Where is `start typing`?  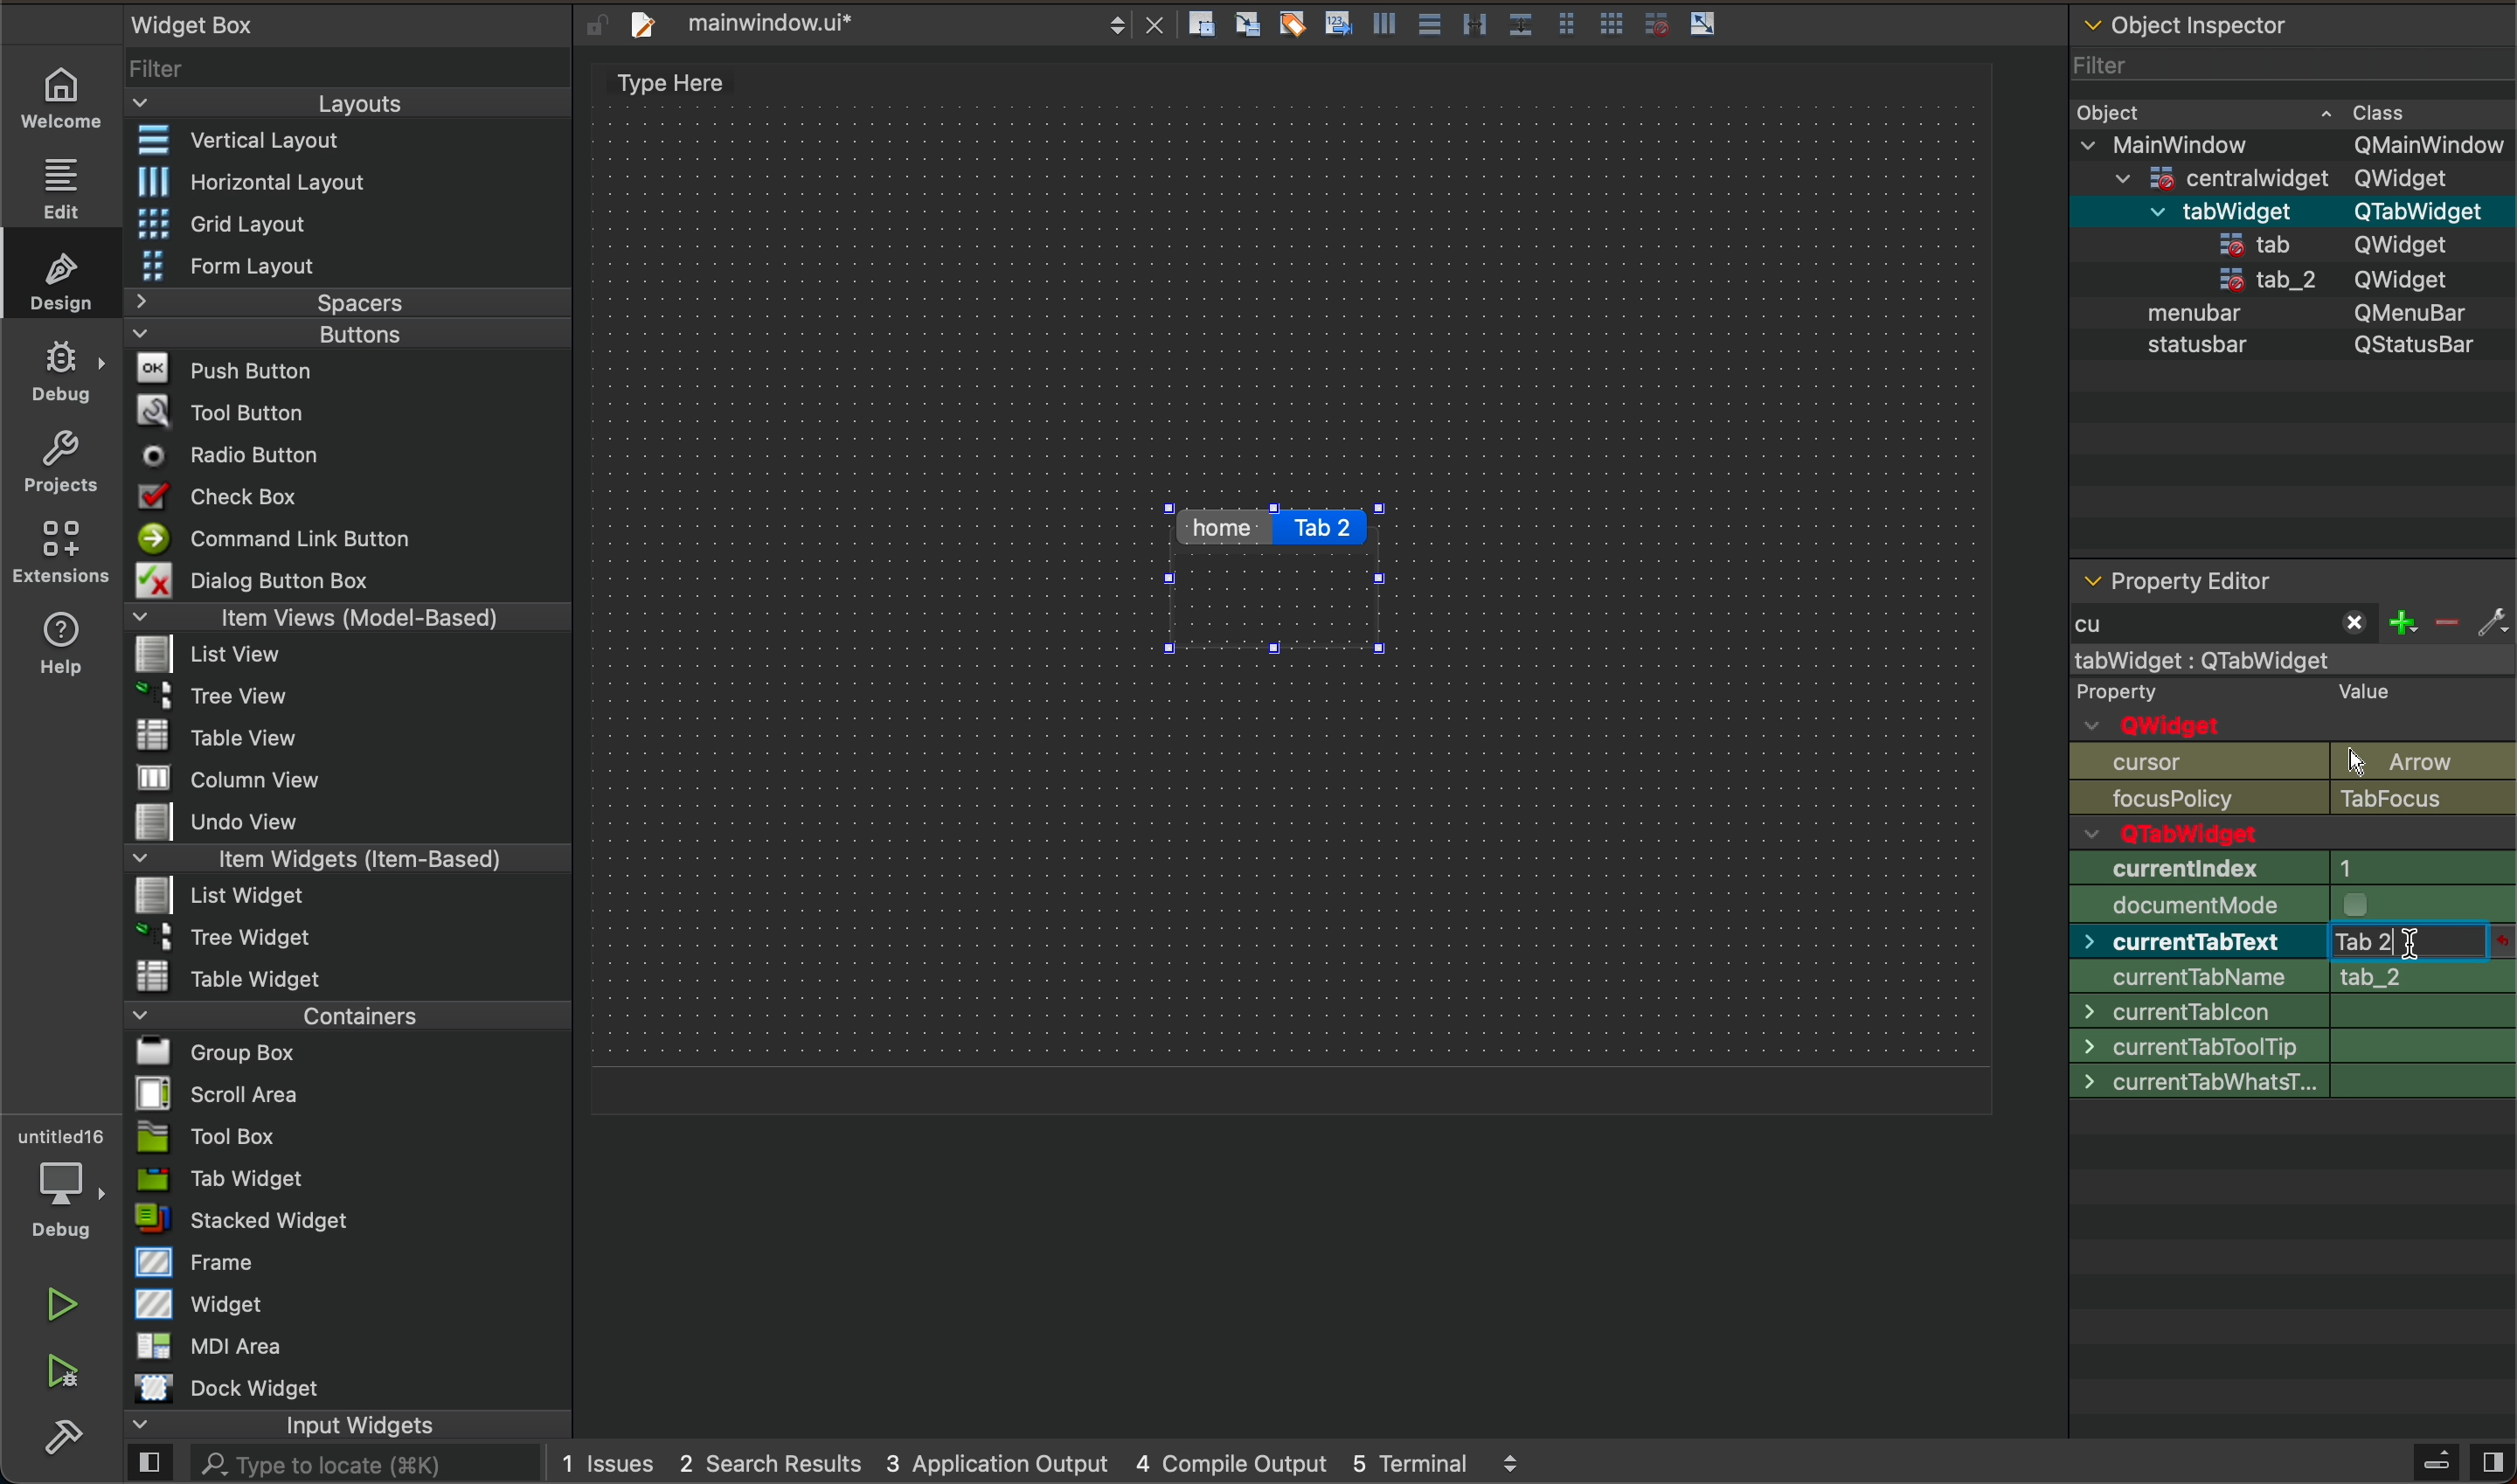
start typing is located at coordinates (2233, 627).